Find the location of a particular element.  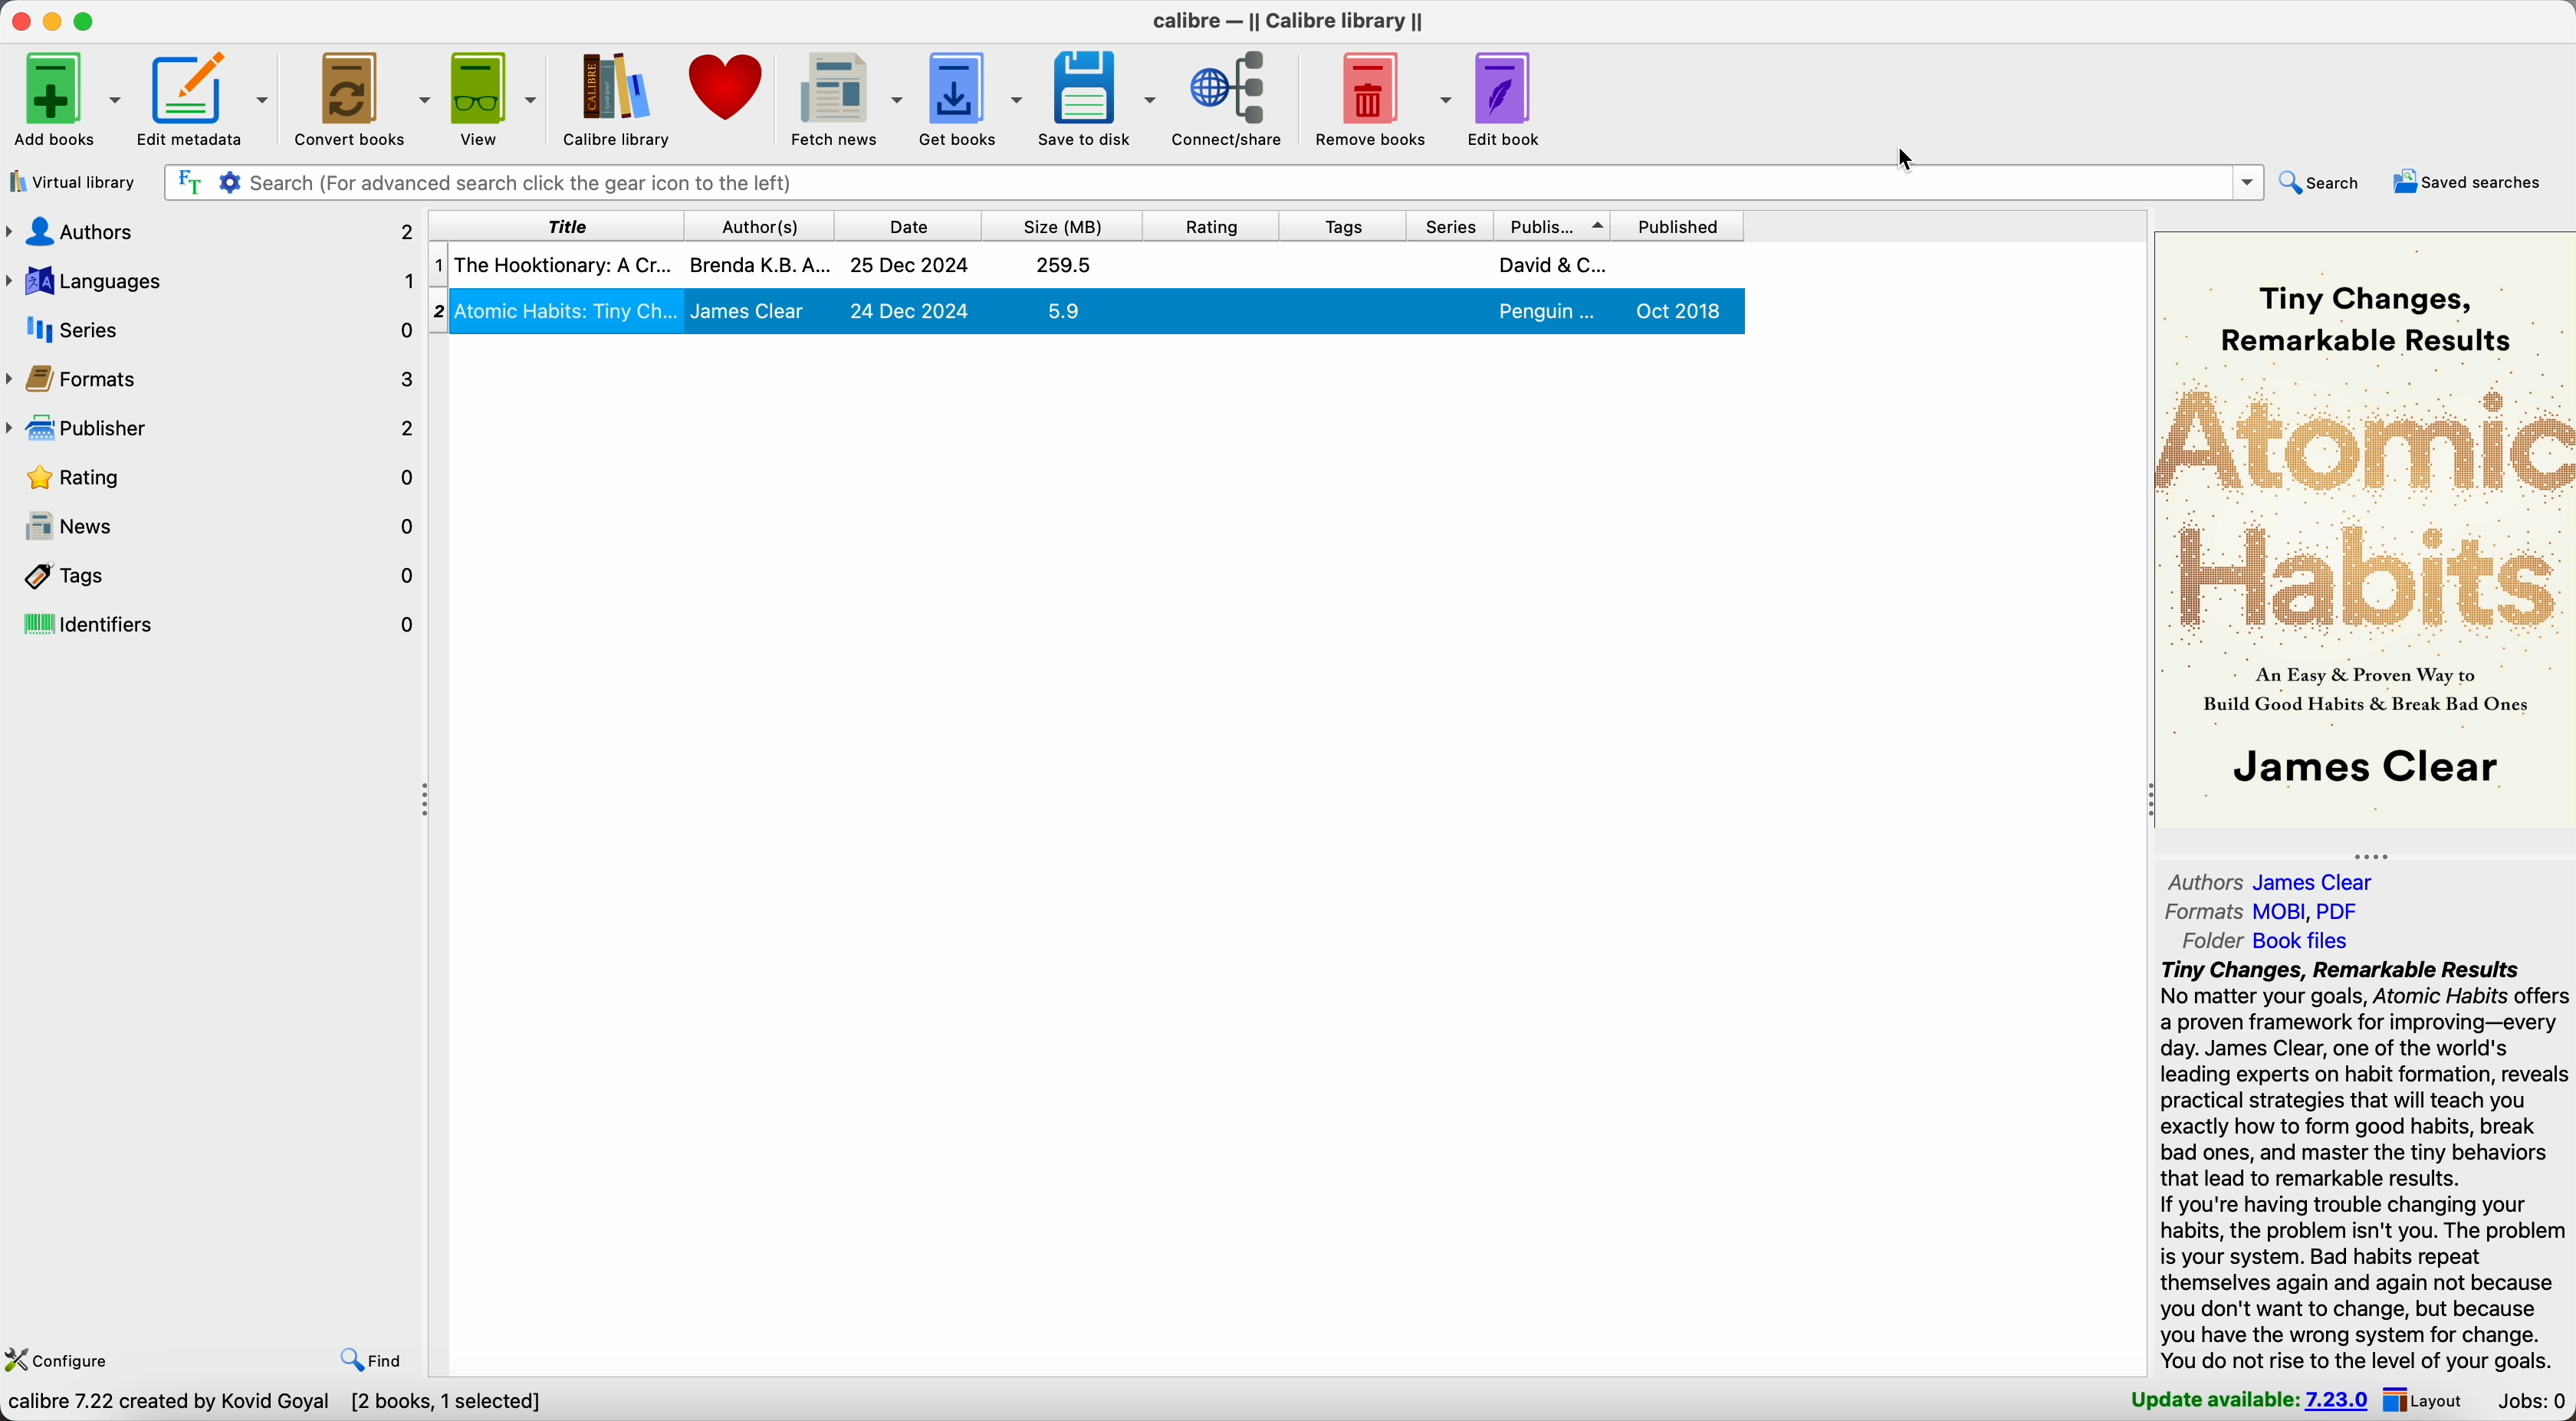

minimize is located at coordinates (53, 19).